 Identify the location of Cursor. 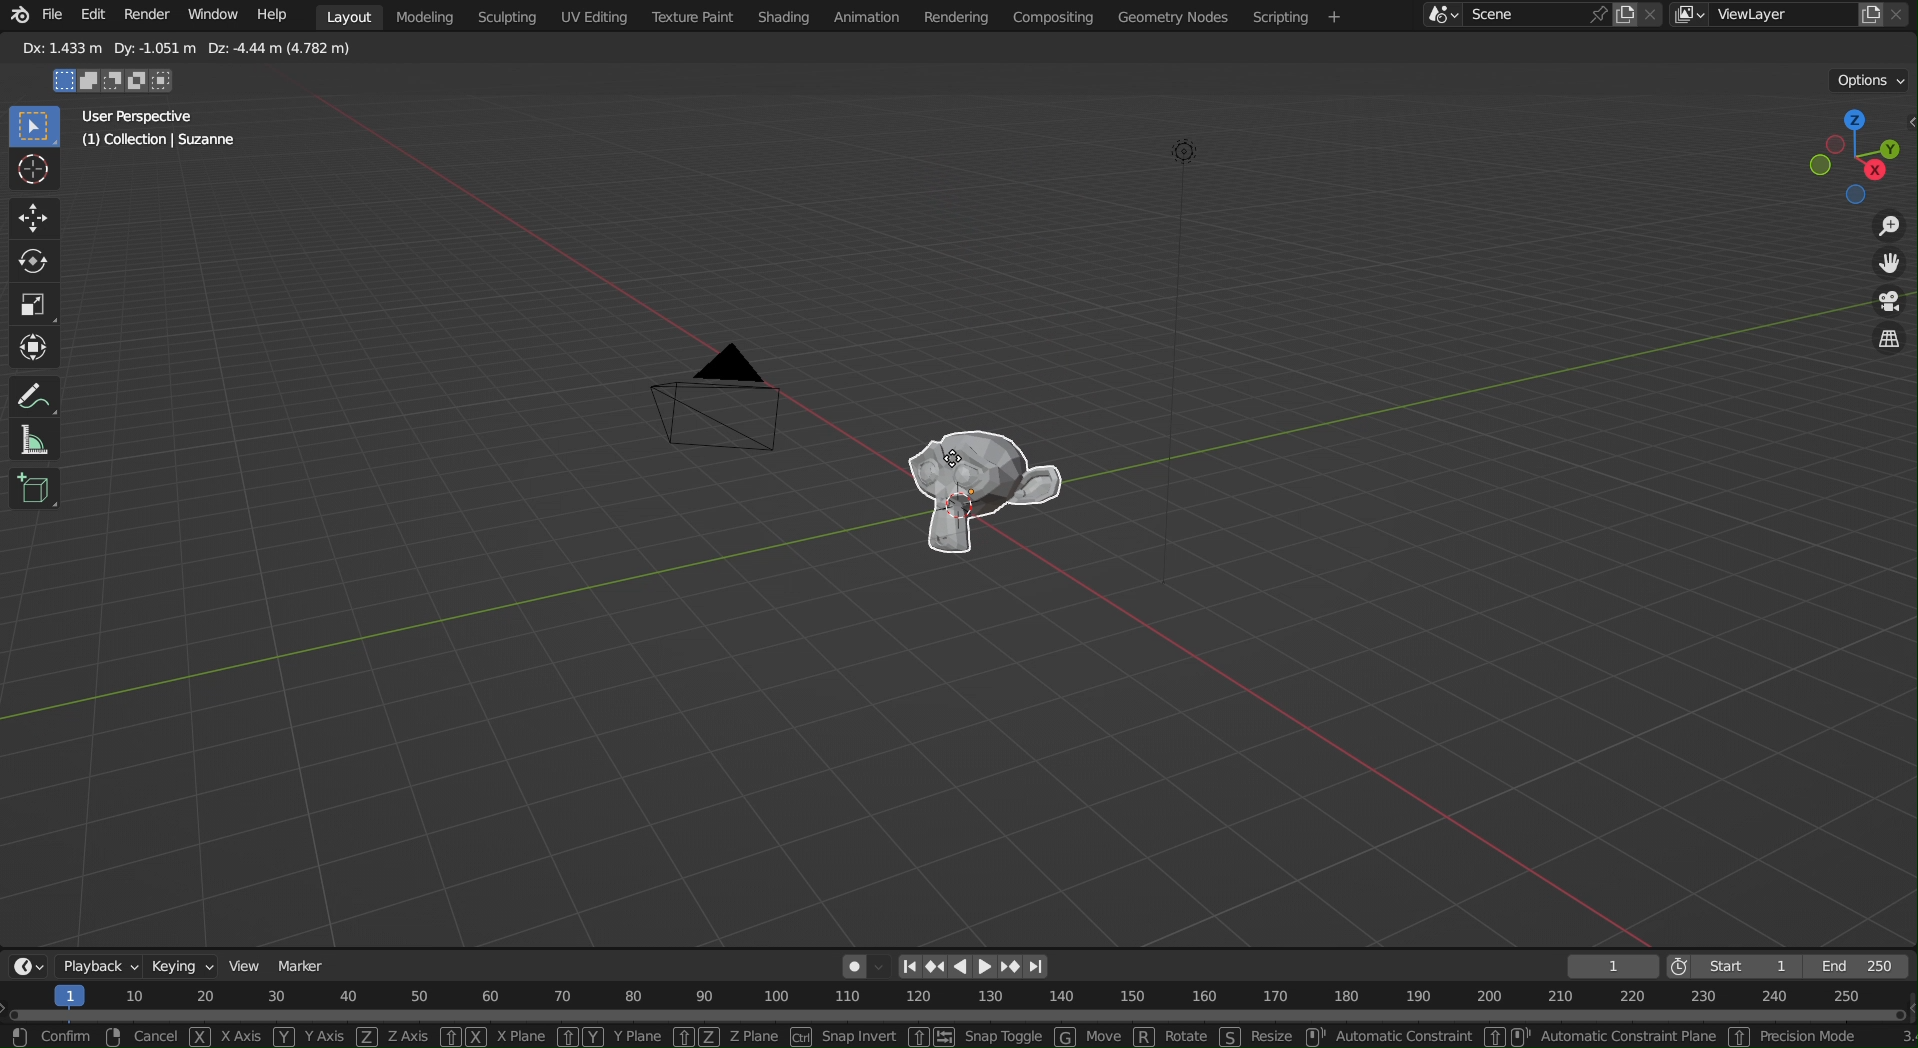
(33, 171).